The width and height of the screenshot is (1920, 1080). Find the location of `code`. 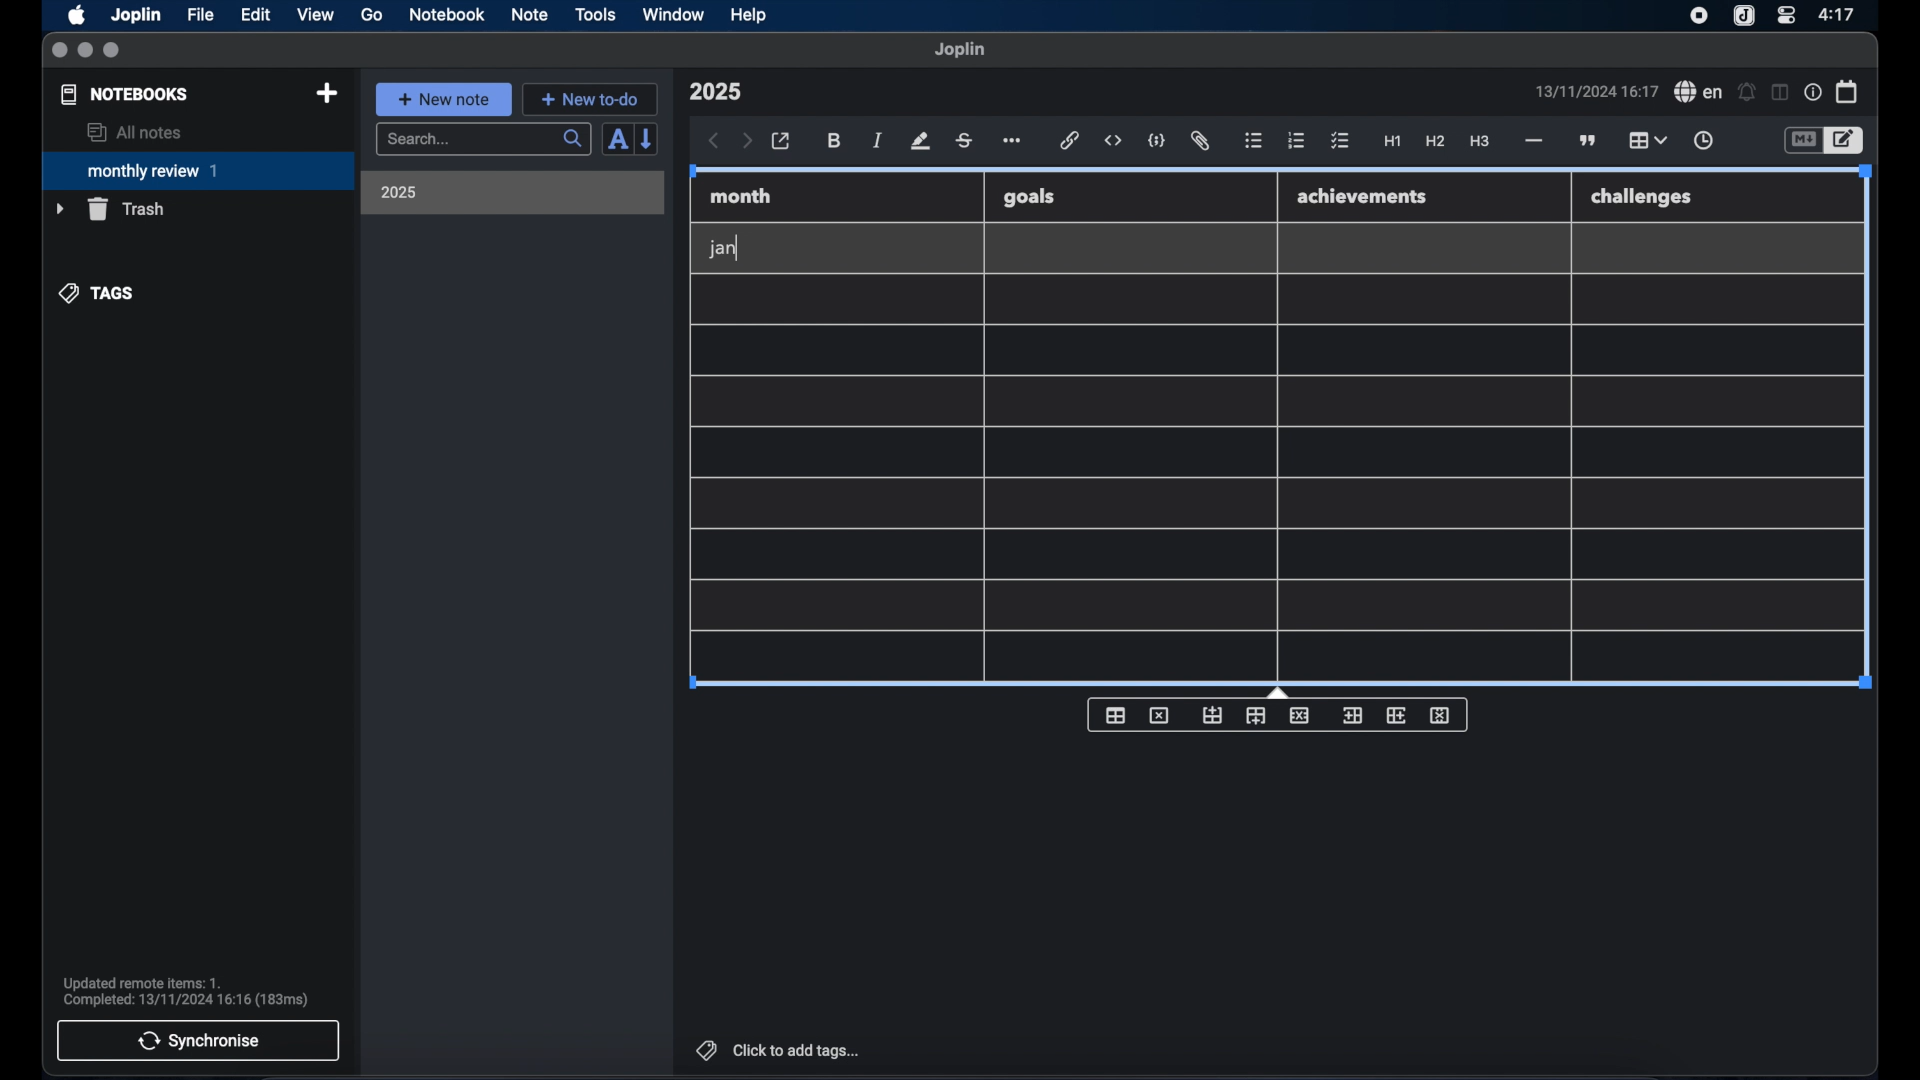

code is located at coordinates (1157, 142).